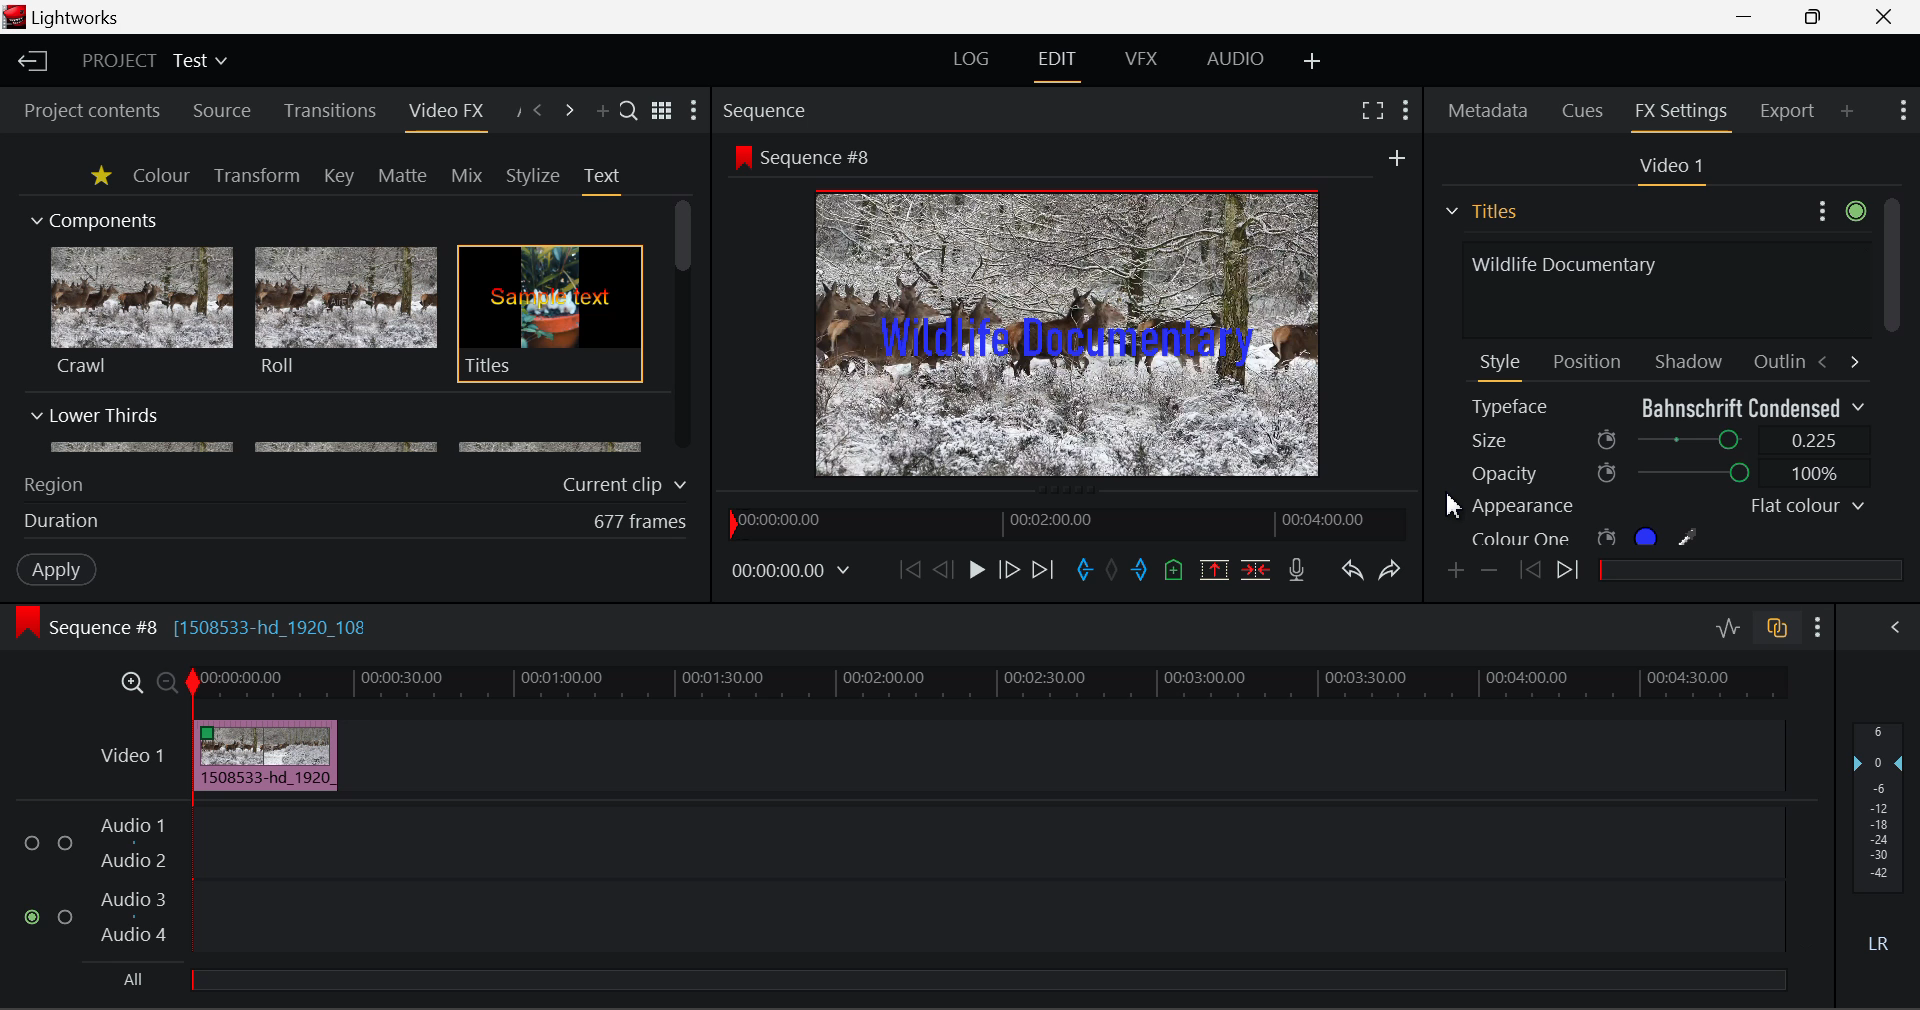 This screenshot has height=1010, width=1920. I want to click on checkbox, so click(69, 918).